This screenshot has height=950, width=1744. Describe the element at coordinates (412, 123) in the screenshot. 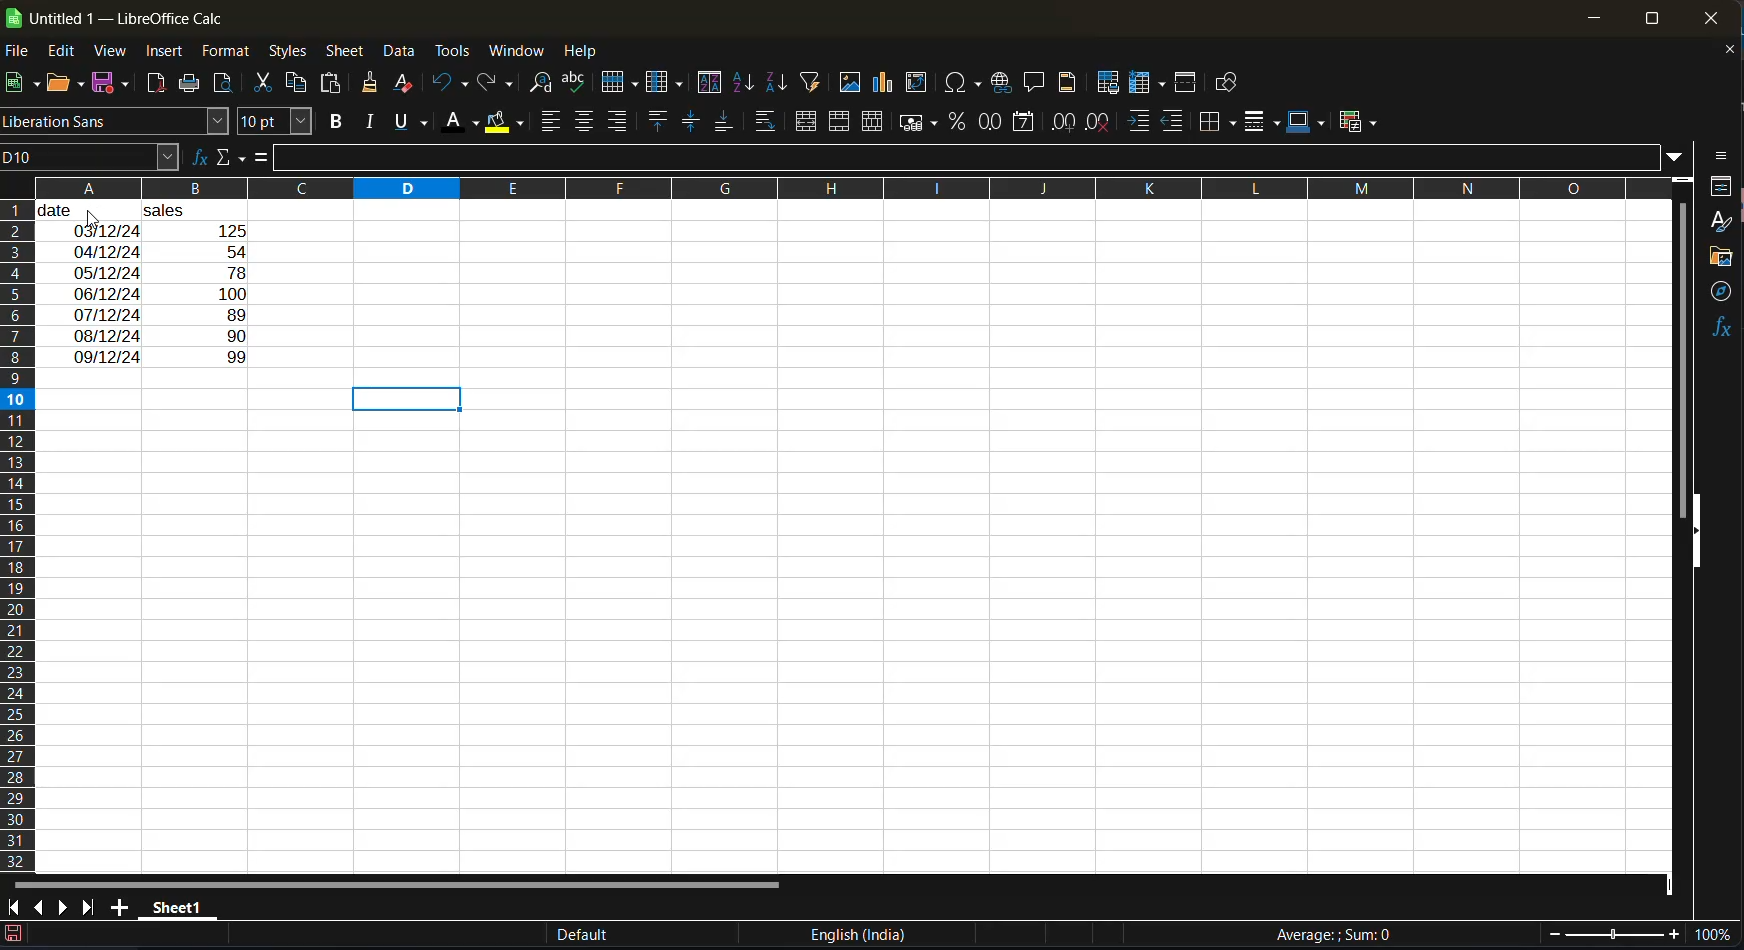

I see `underline` at that location.